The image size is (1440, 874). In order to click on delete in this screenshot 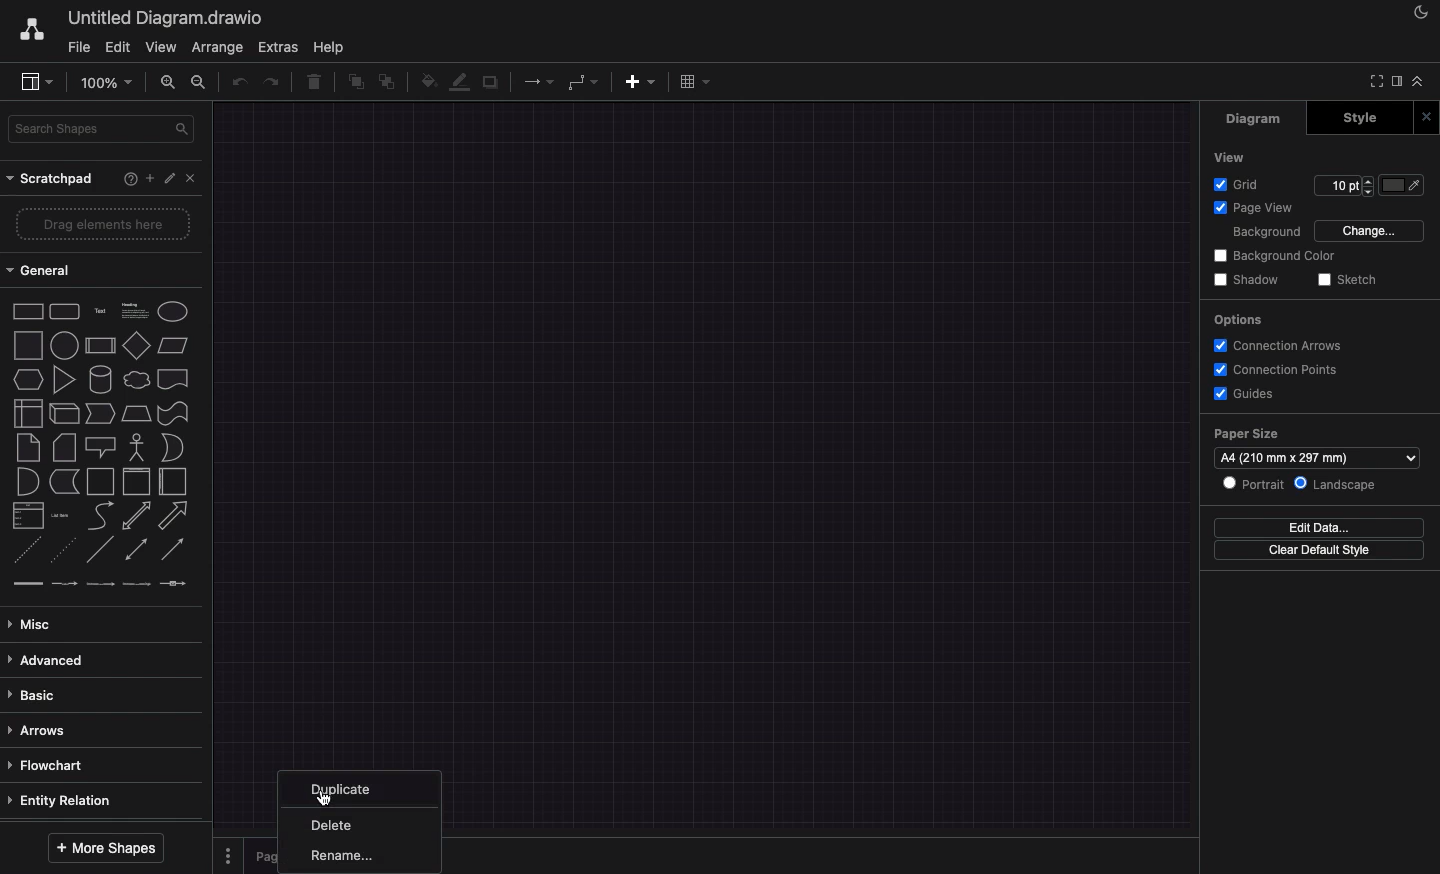, I will do `click(313, 81)`.